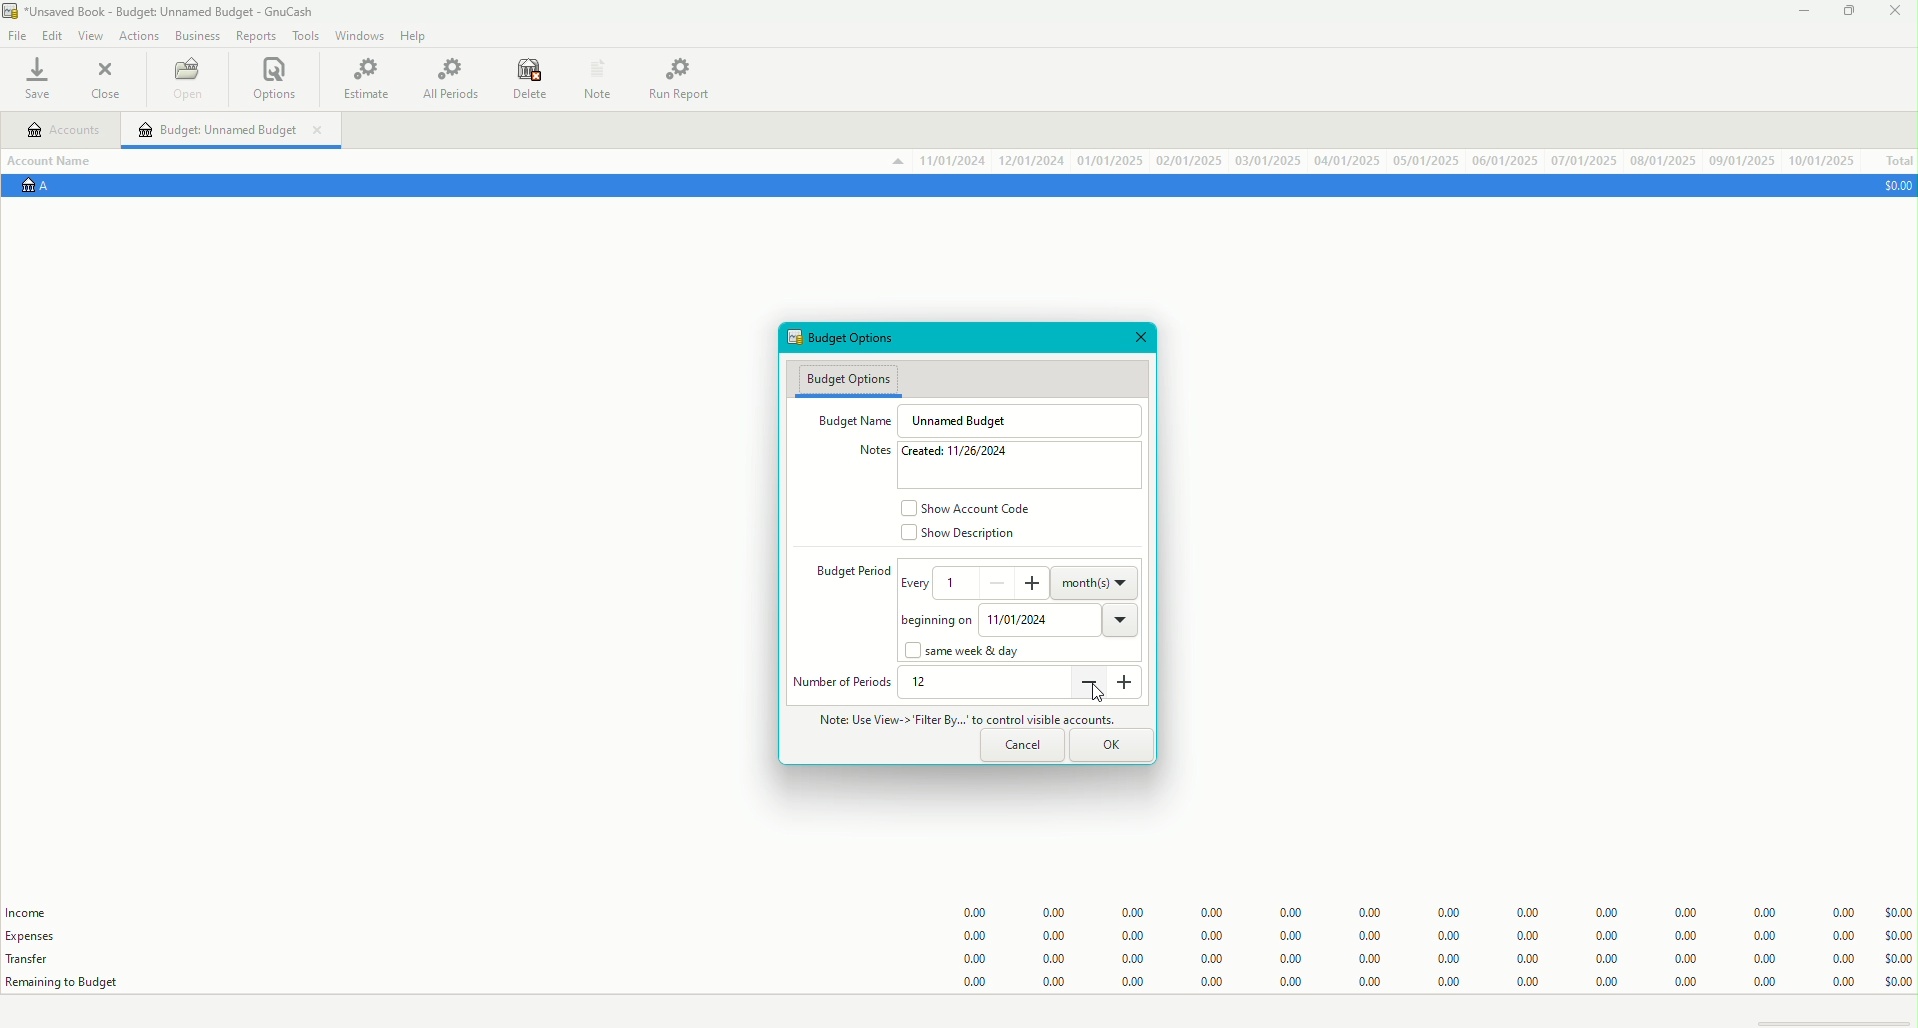 The image size is (1918, 1028). Describe the element at coordinates (970, 652) in the screenshot. I see `same week & day` at that location.